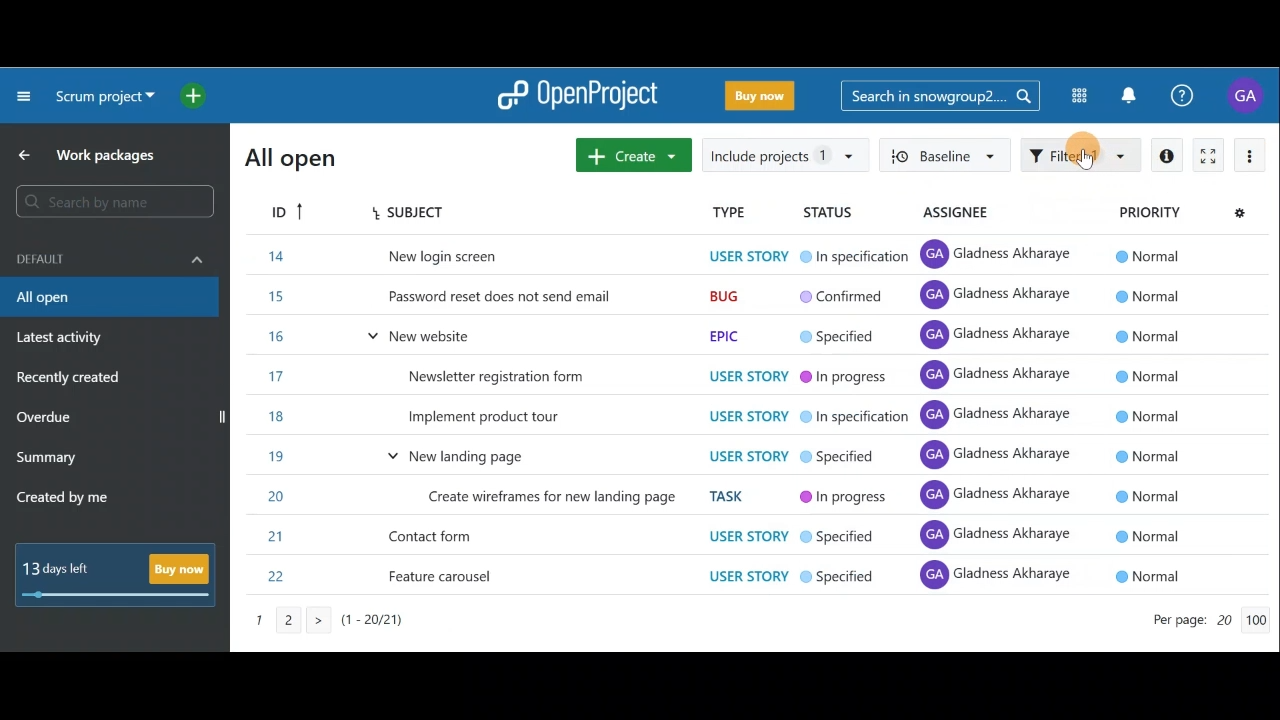 The height and width of the screenshot is (720, 1280). What do you see at coordinates (733, 333) in the screenshot?
I see `Item 3` at bounding box center [733, 333].